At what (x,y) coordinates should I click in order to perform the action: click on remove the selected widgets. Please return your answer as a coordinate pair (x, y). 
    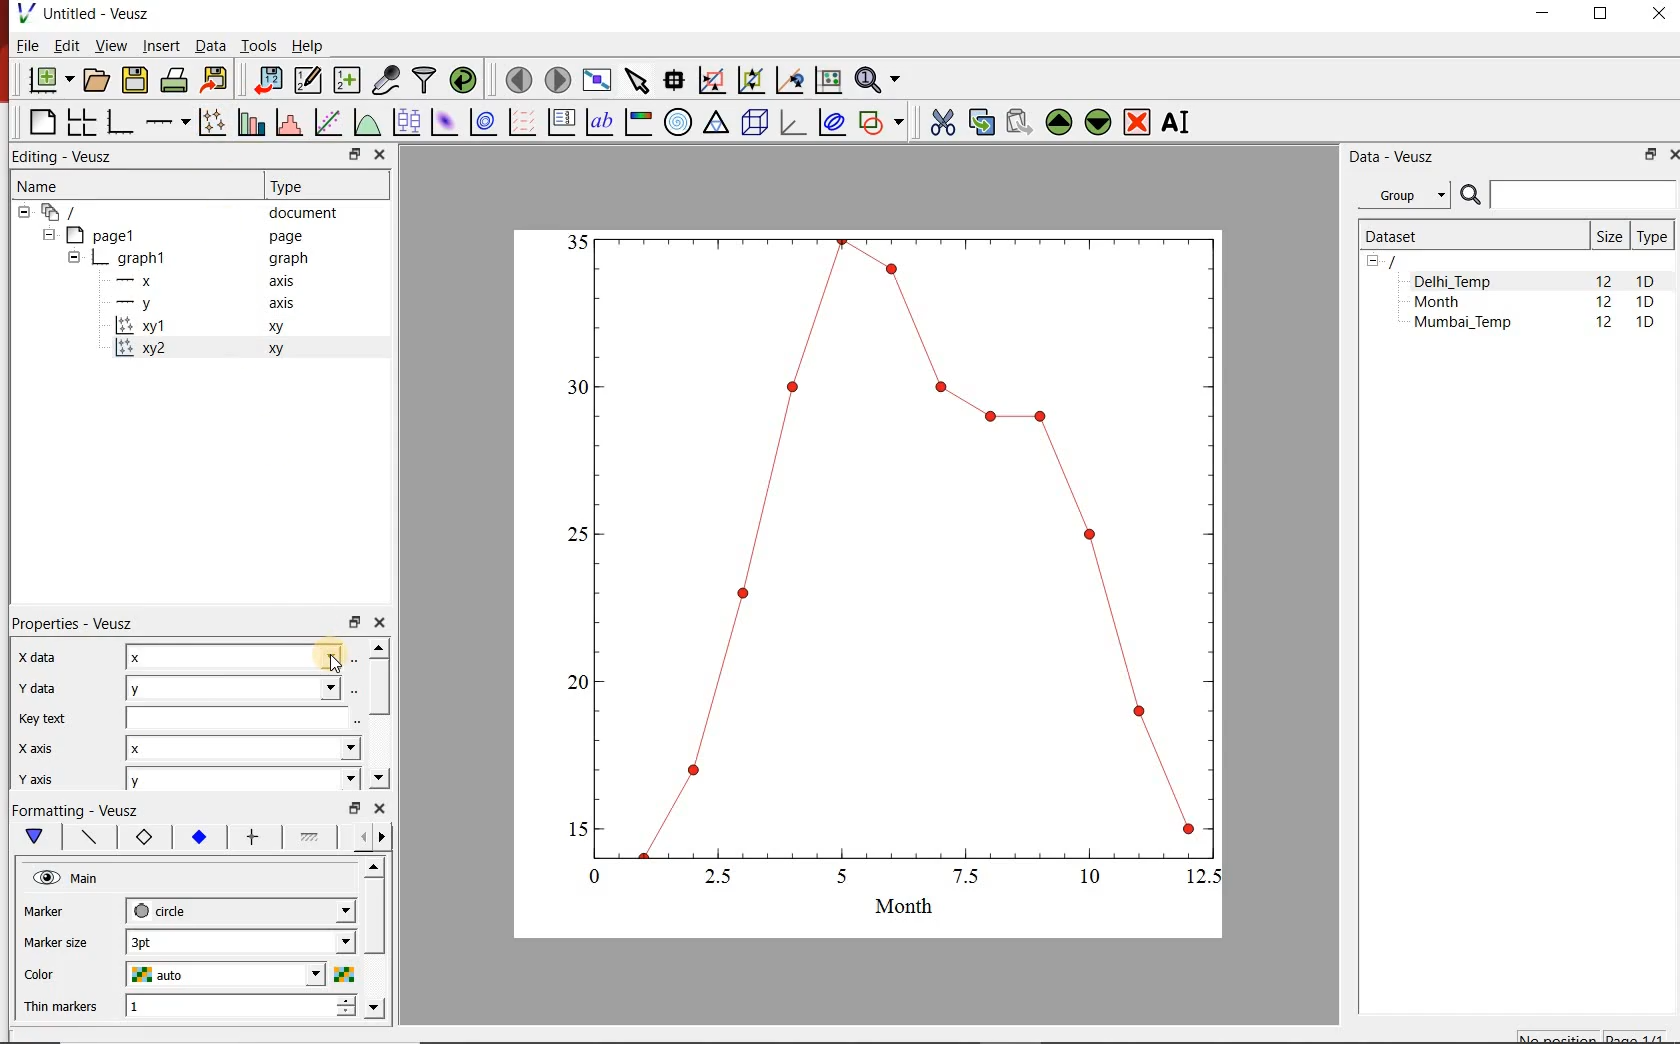
    Looking at the image, I should click on (1138, 122).